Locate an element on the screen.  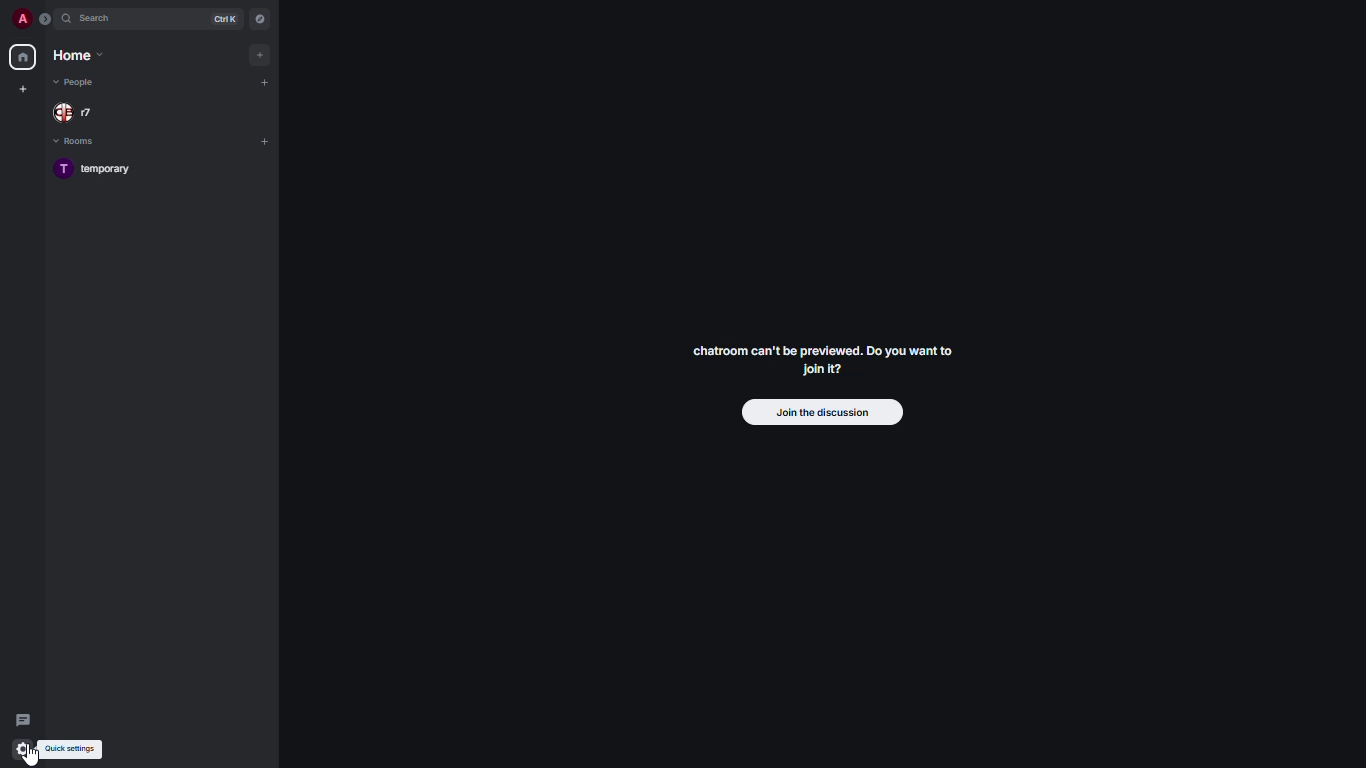
rooms is located at coordinates (78, 143).